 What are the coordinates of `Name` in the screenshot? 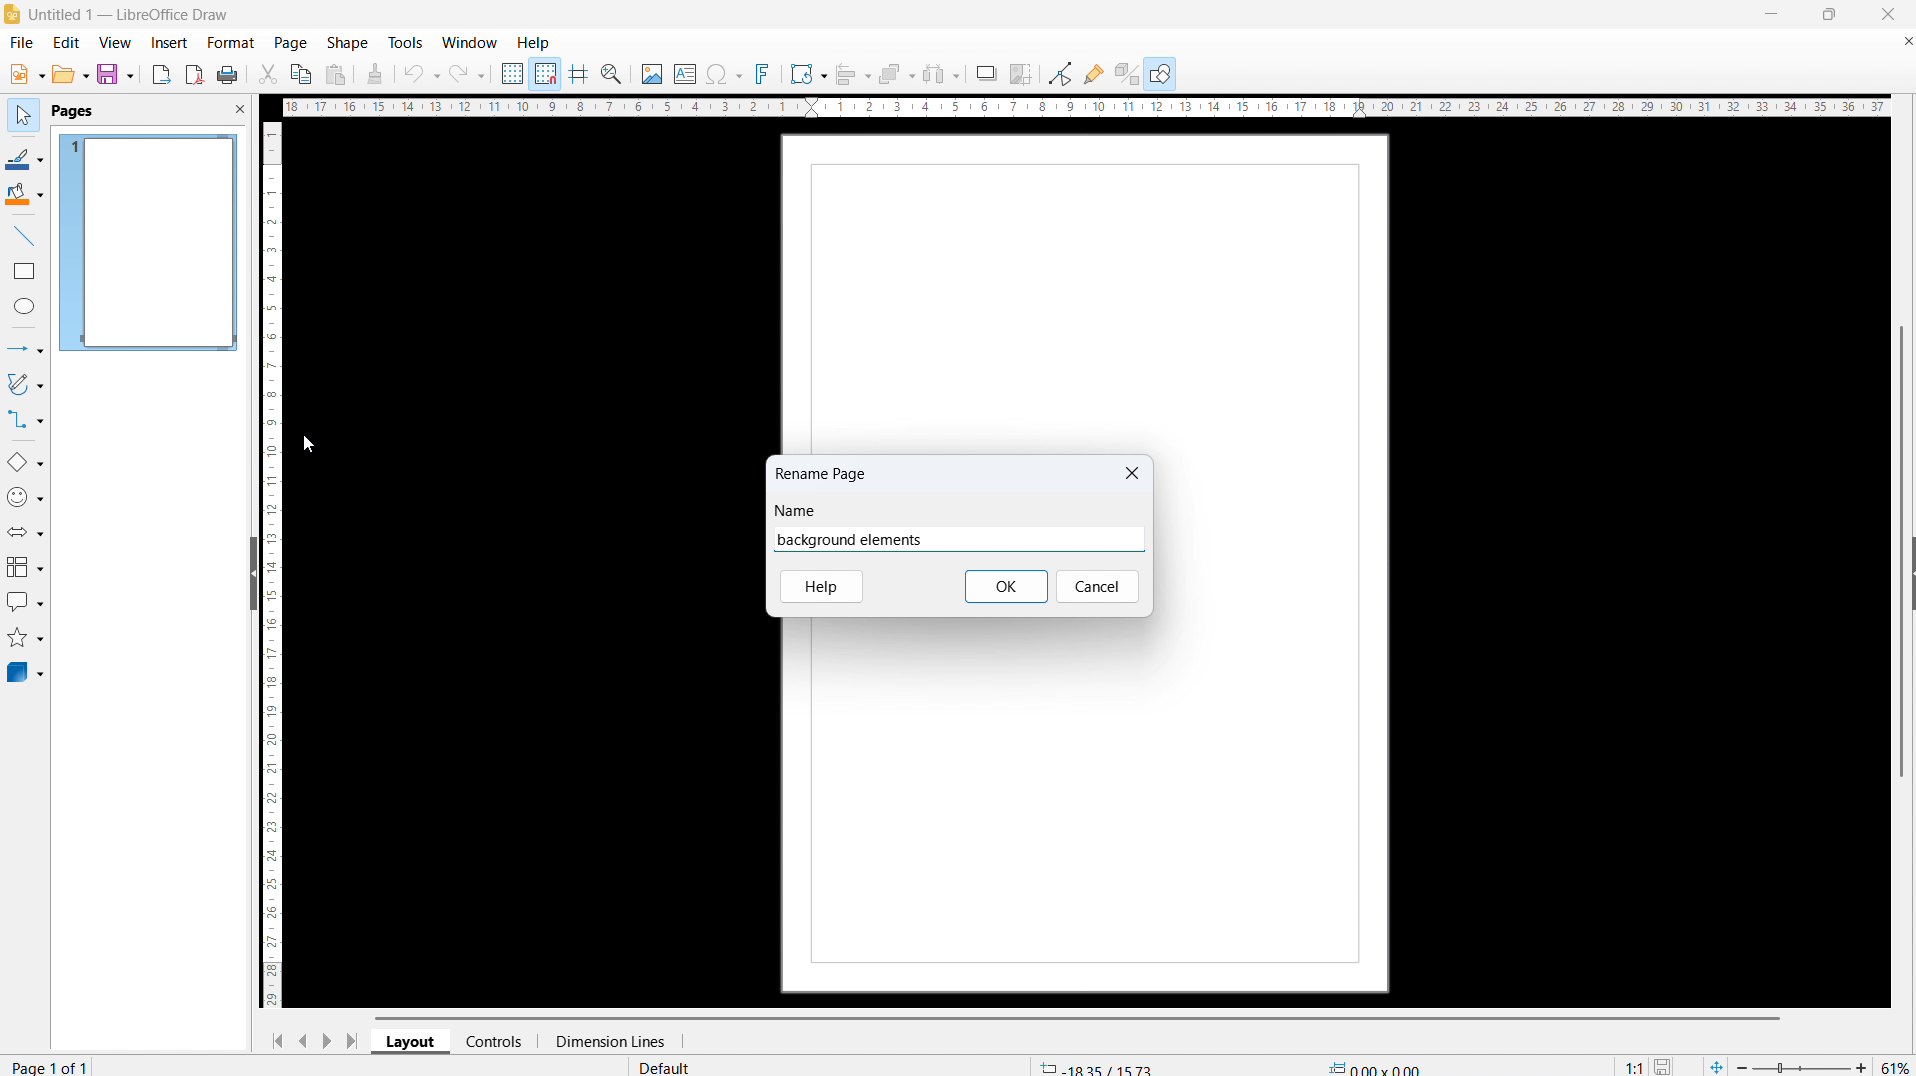 It's located at (796, 512).